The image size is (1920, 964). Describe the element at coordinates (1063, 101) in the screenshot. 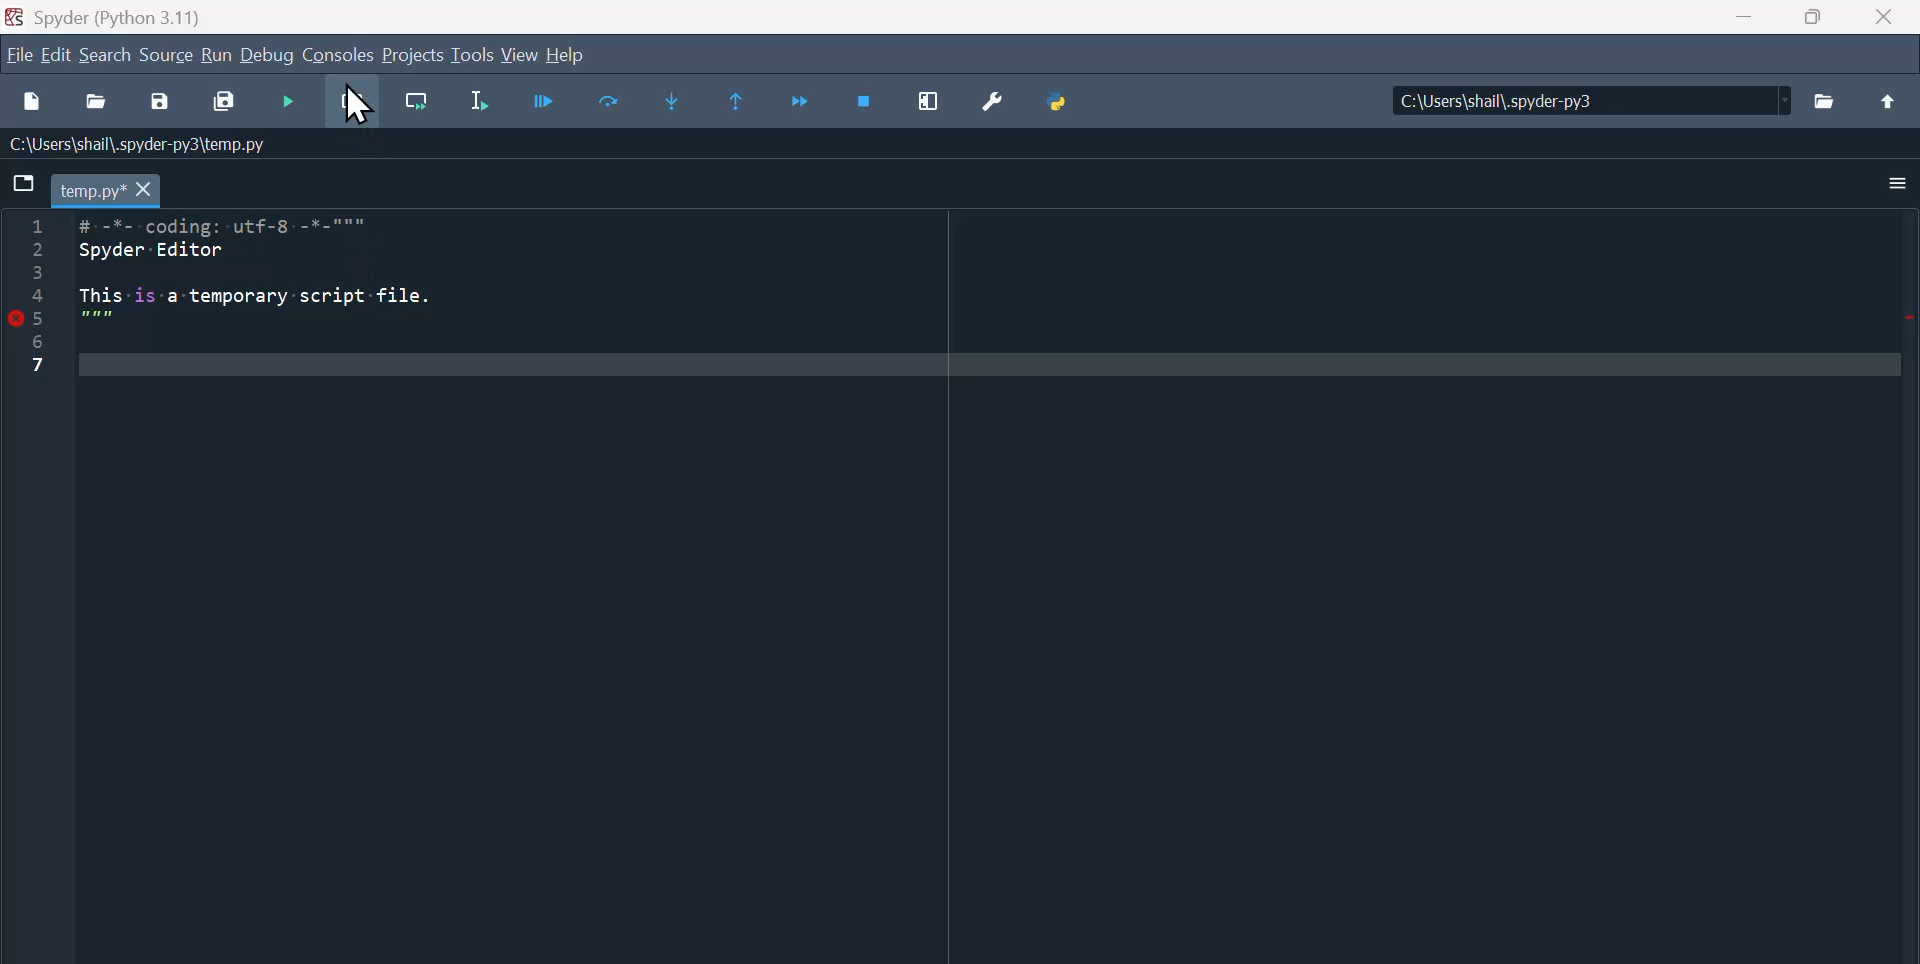

I see `Python path manager` at that location.